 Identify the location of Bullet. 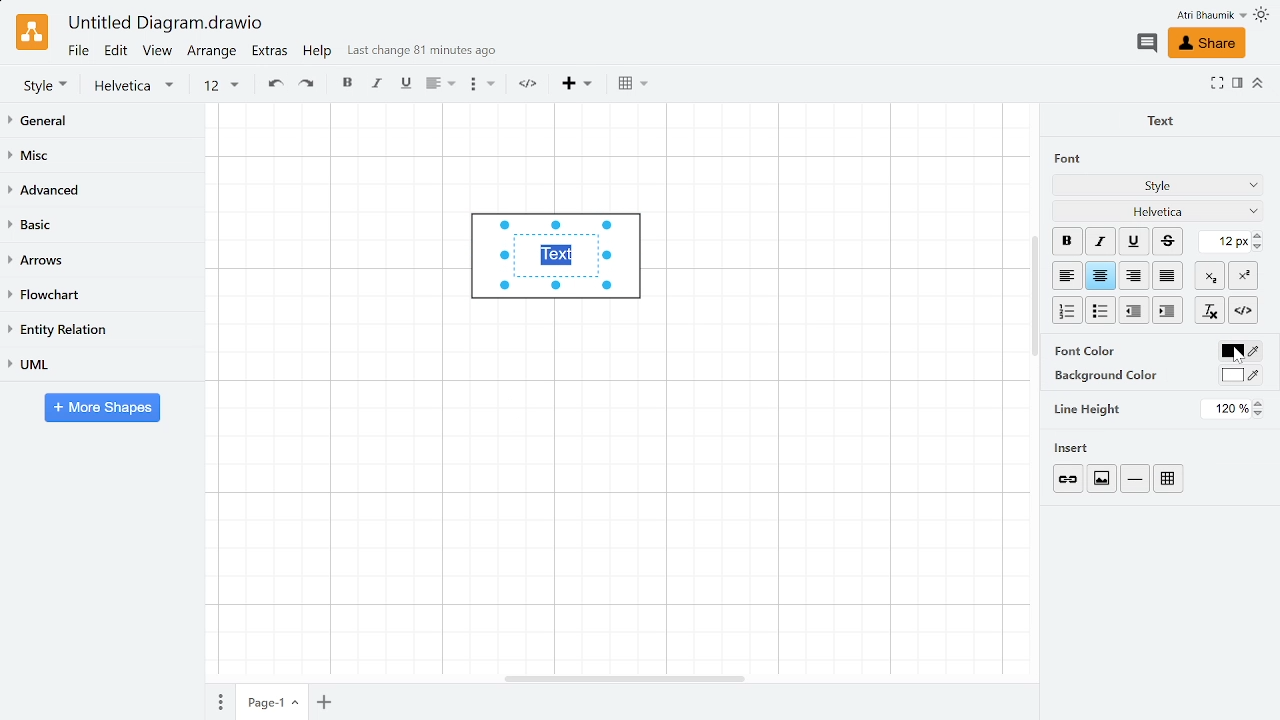
(1102, 310).